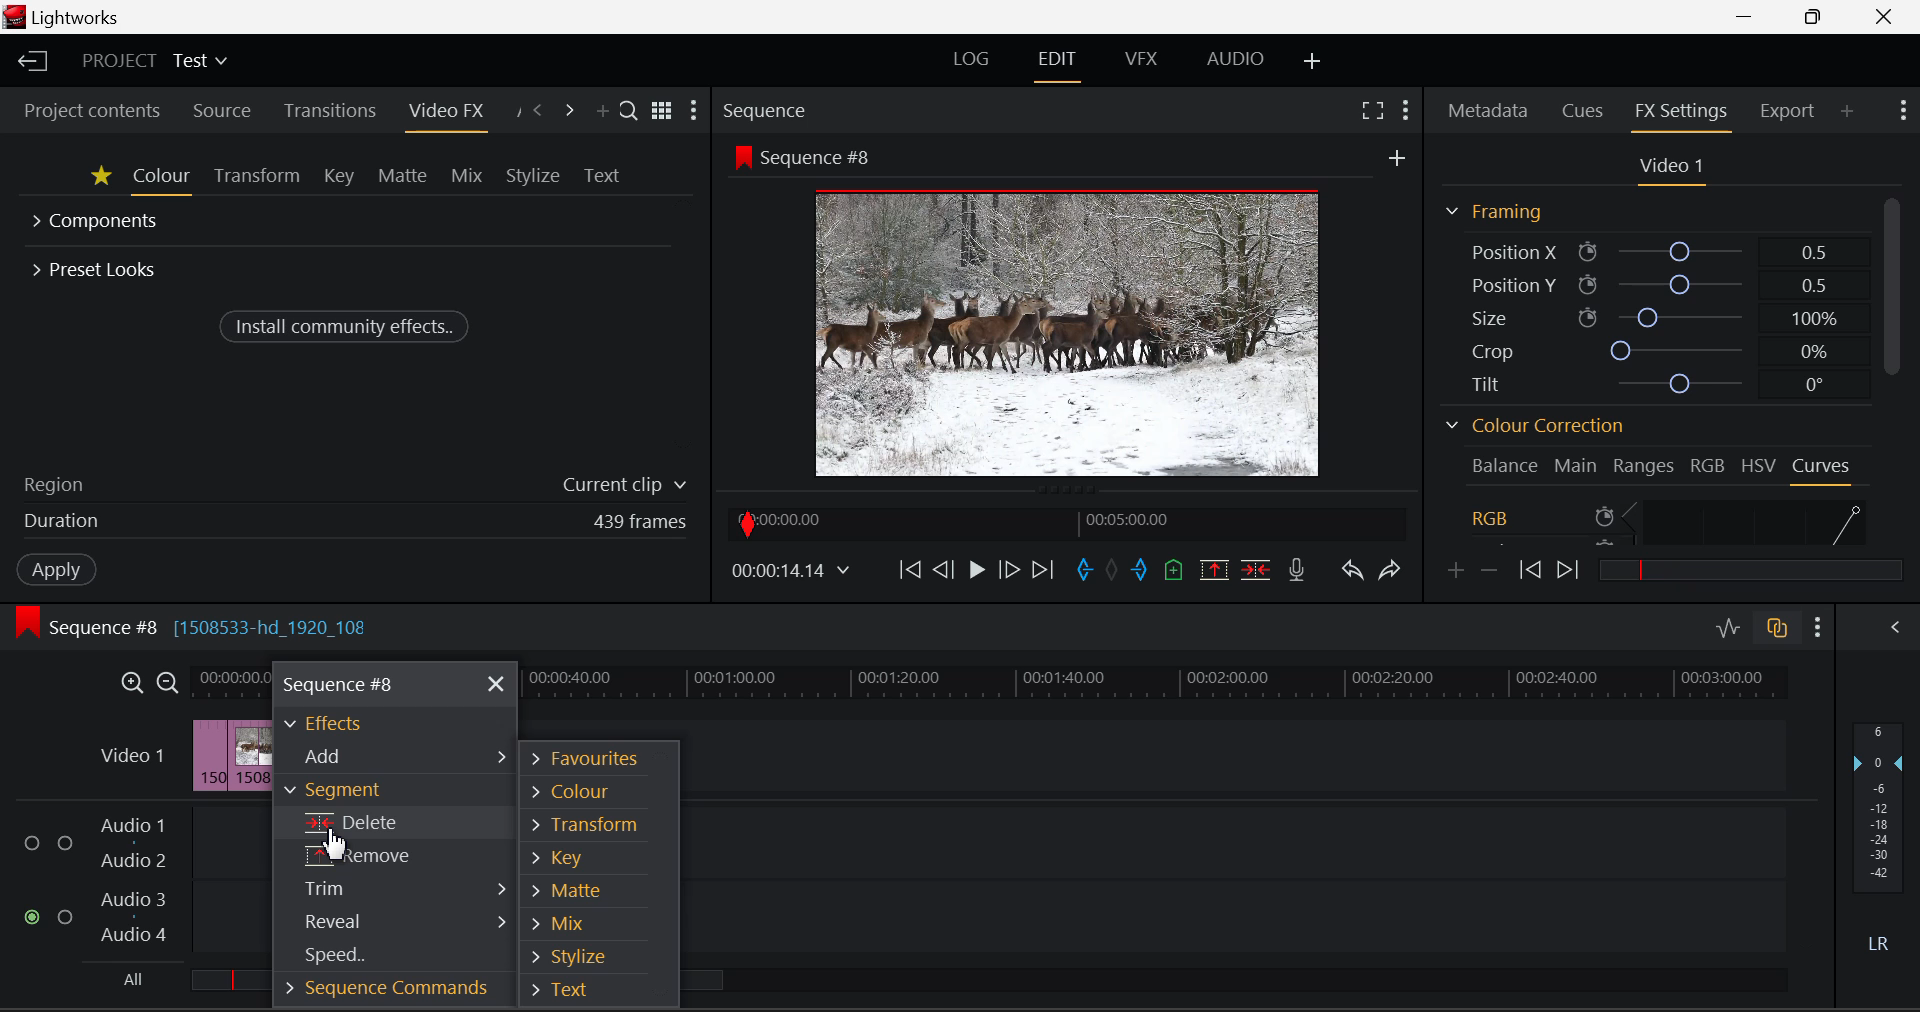  What do you see at coordinates (971, 60) in the screenshot?
I see `LOG Layout` at bounding box center [971, 60].